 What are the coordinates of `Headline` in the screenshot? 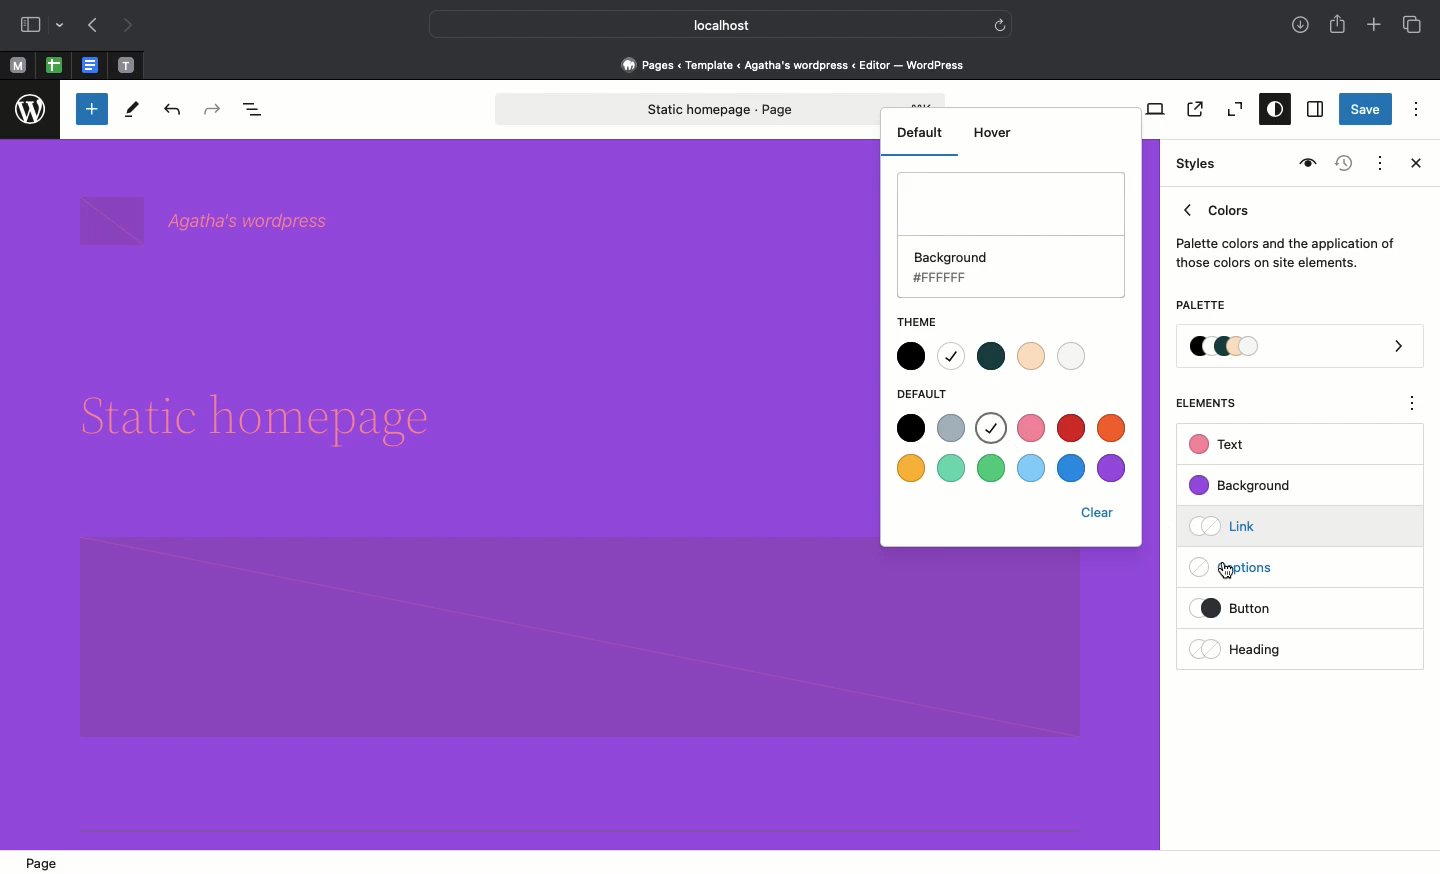 It's located at (272, 420).